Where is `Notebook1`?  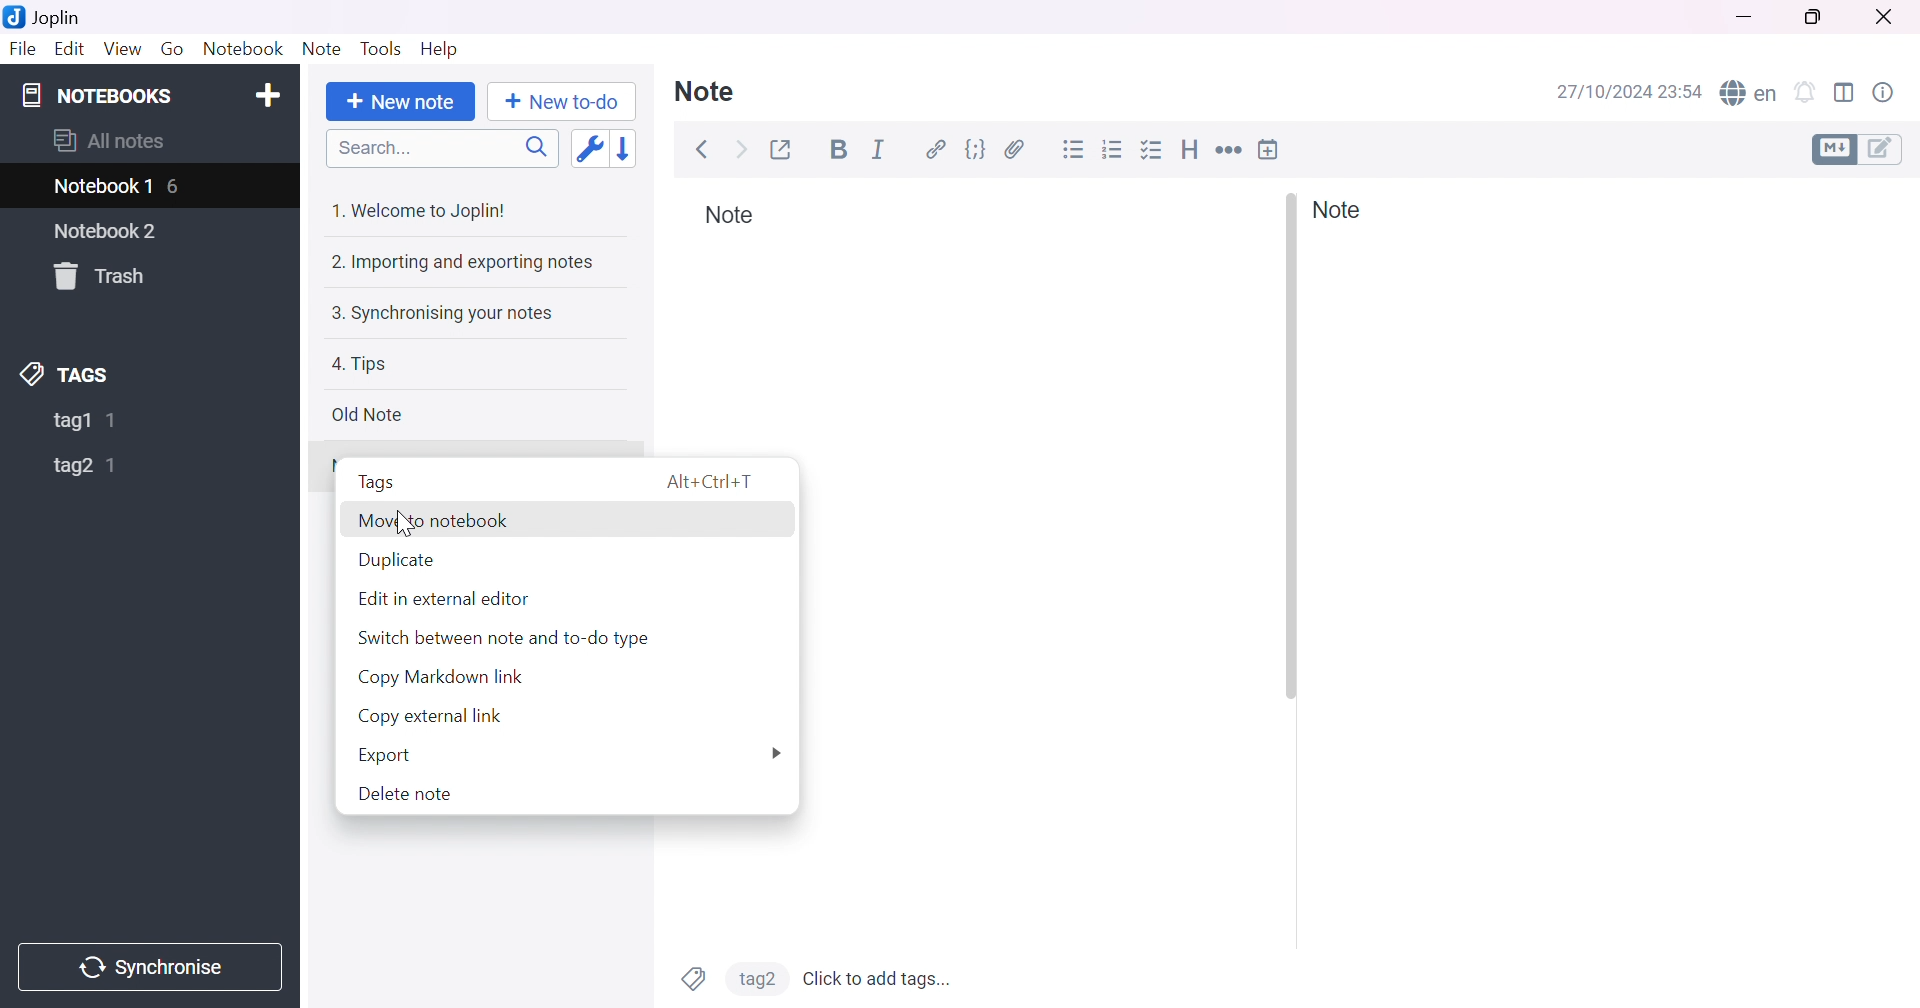
Notebook1 is located at coordinates (101, 188).